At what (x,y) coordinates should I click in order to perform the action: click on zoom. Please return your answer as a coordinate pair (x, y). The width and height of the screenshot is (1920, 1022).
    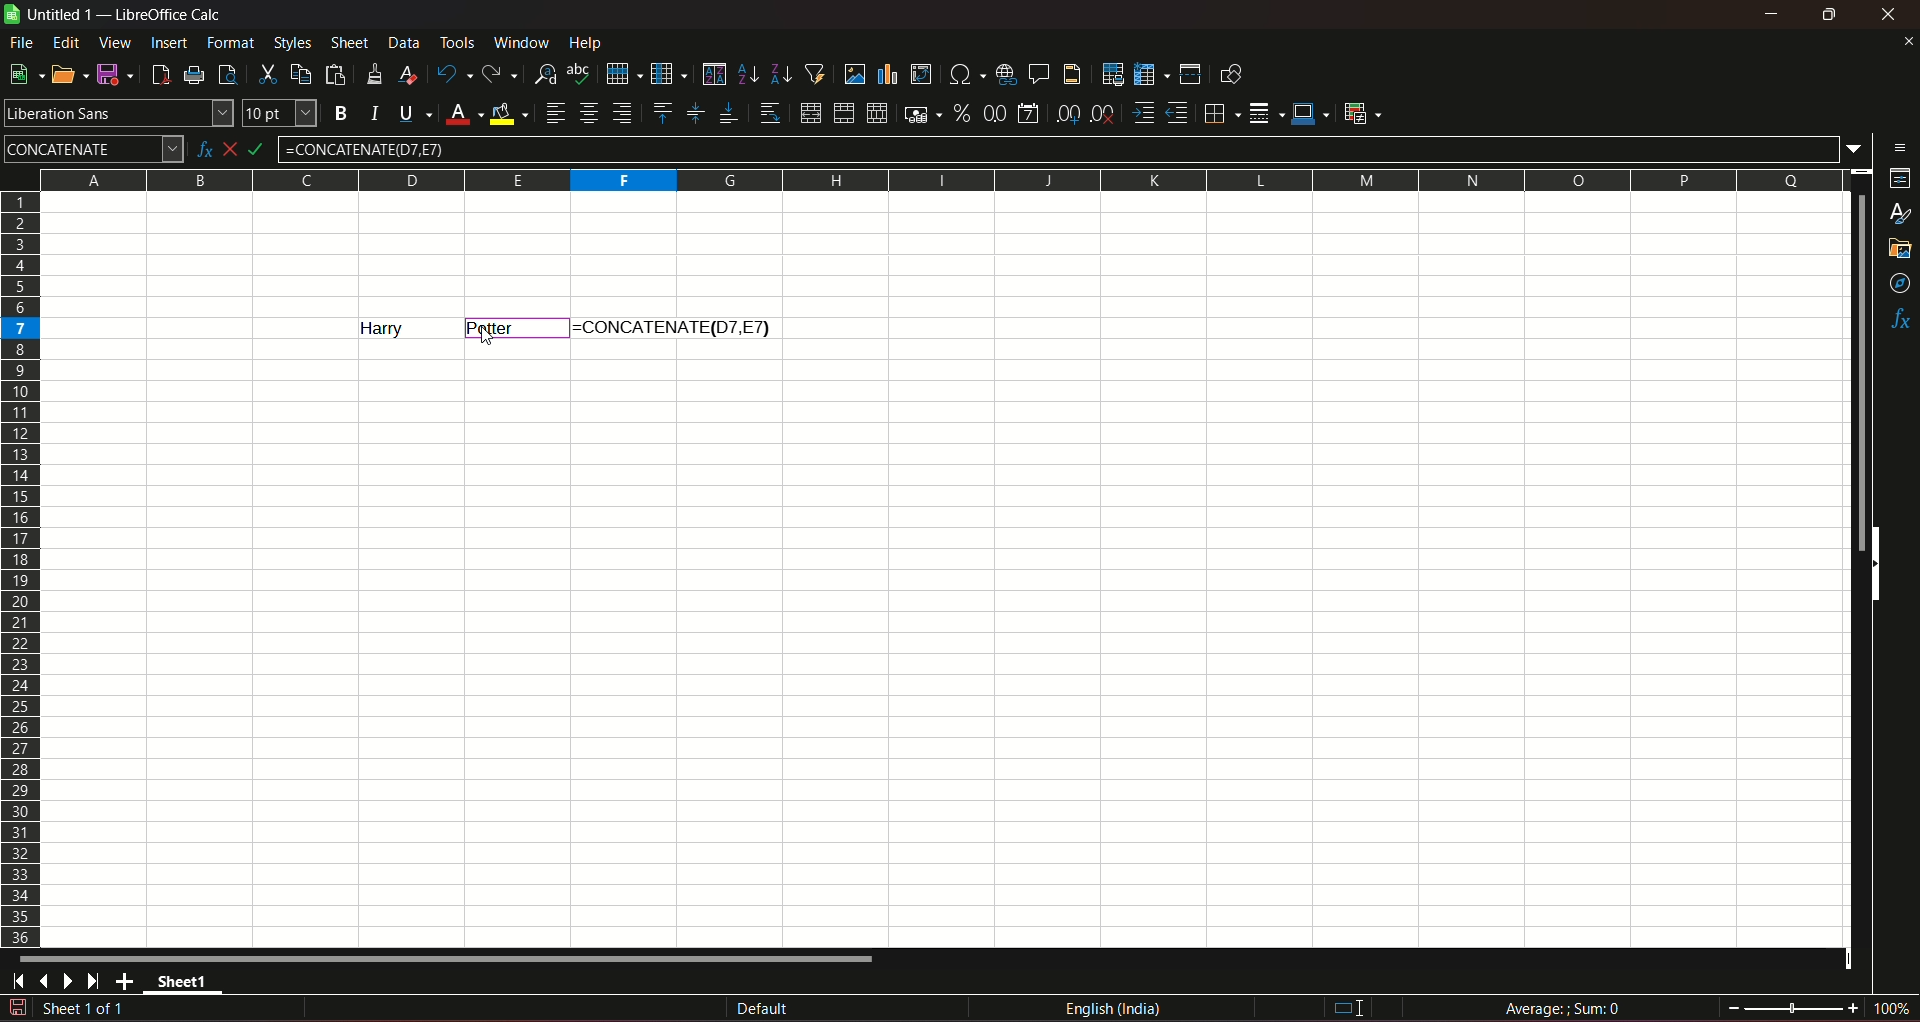
    Looking at the image, I should click on (1819, 1006).